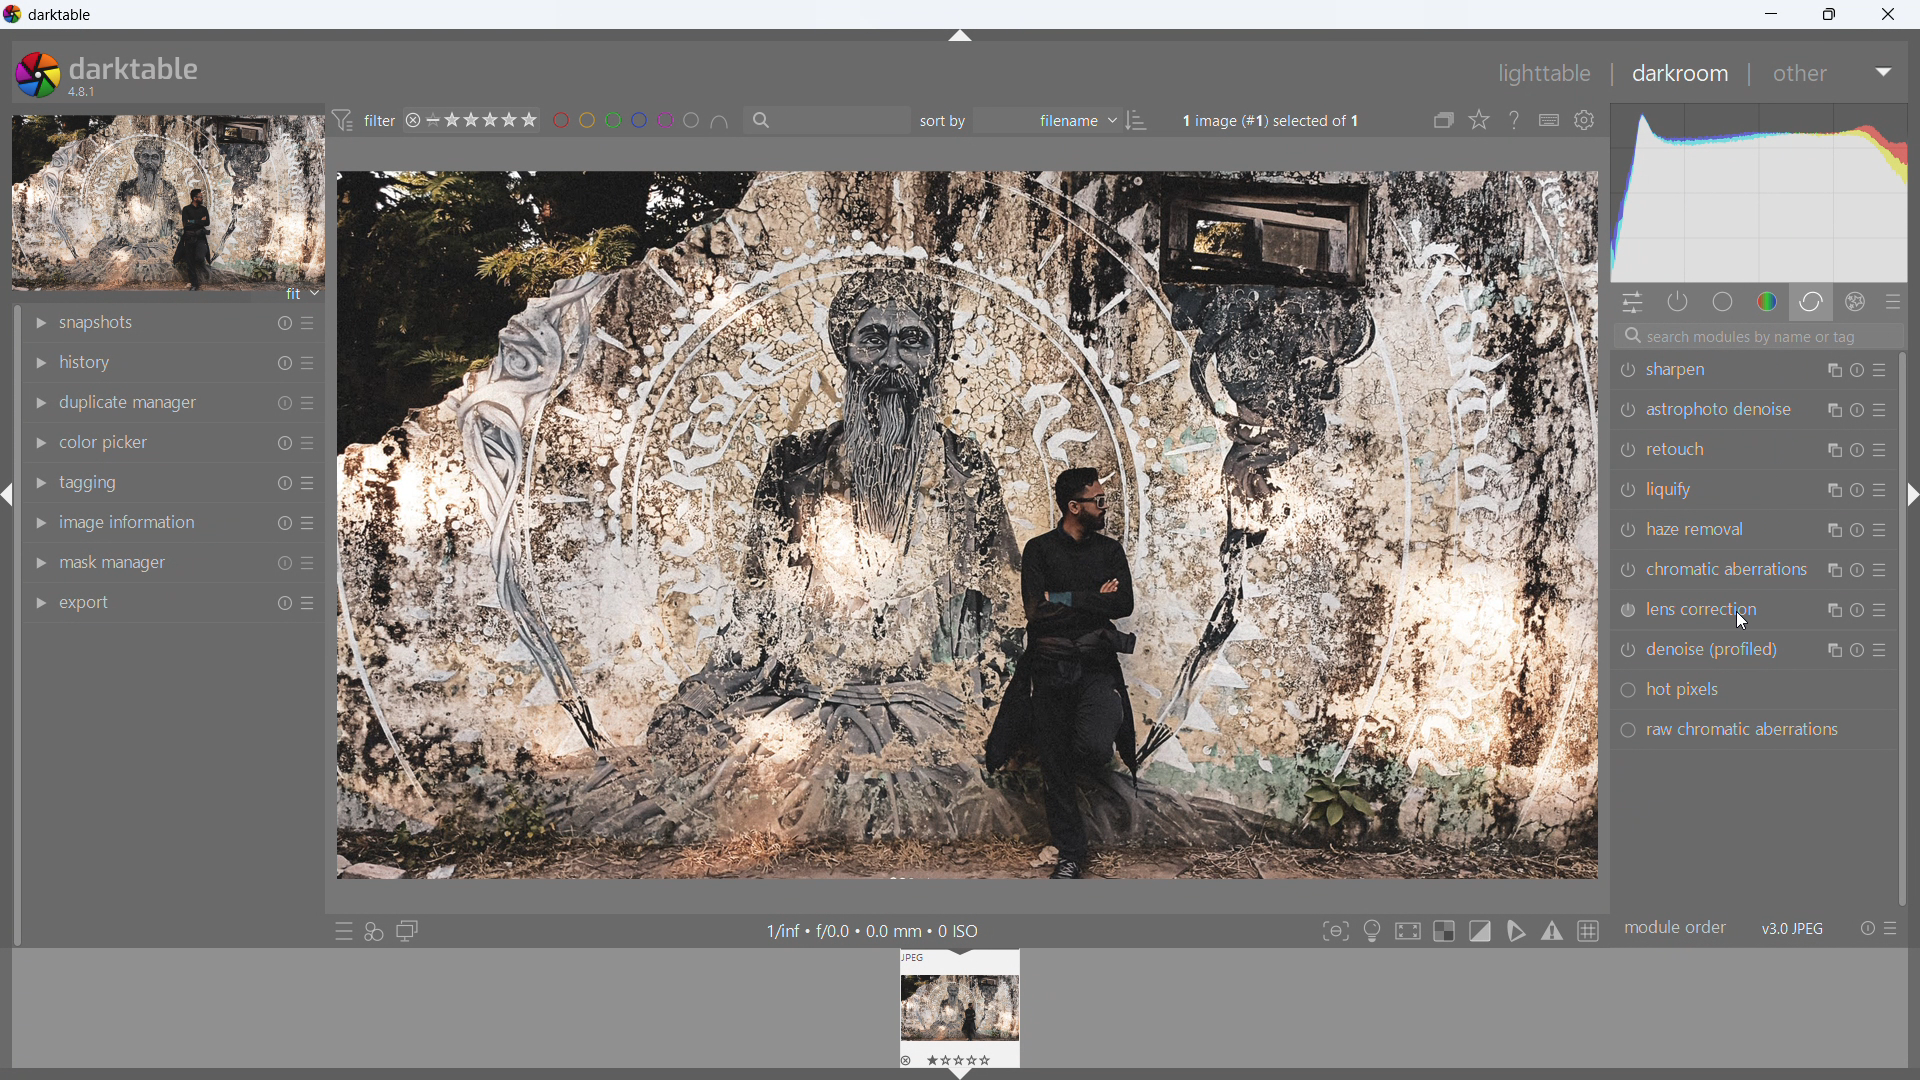  I want to click on denoise (profiled), so click(1714, 649).